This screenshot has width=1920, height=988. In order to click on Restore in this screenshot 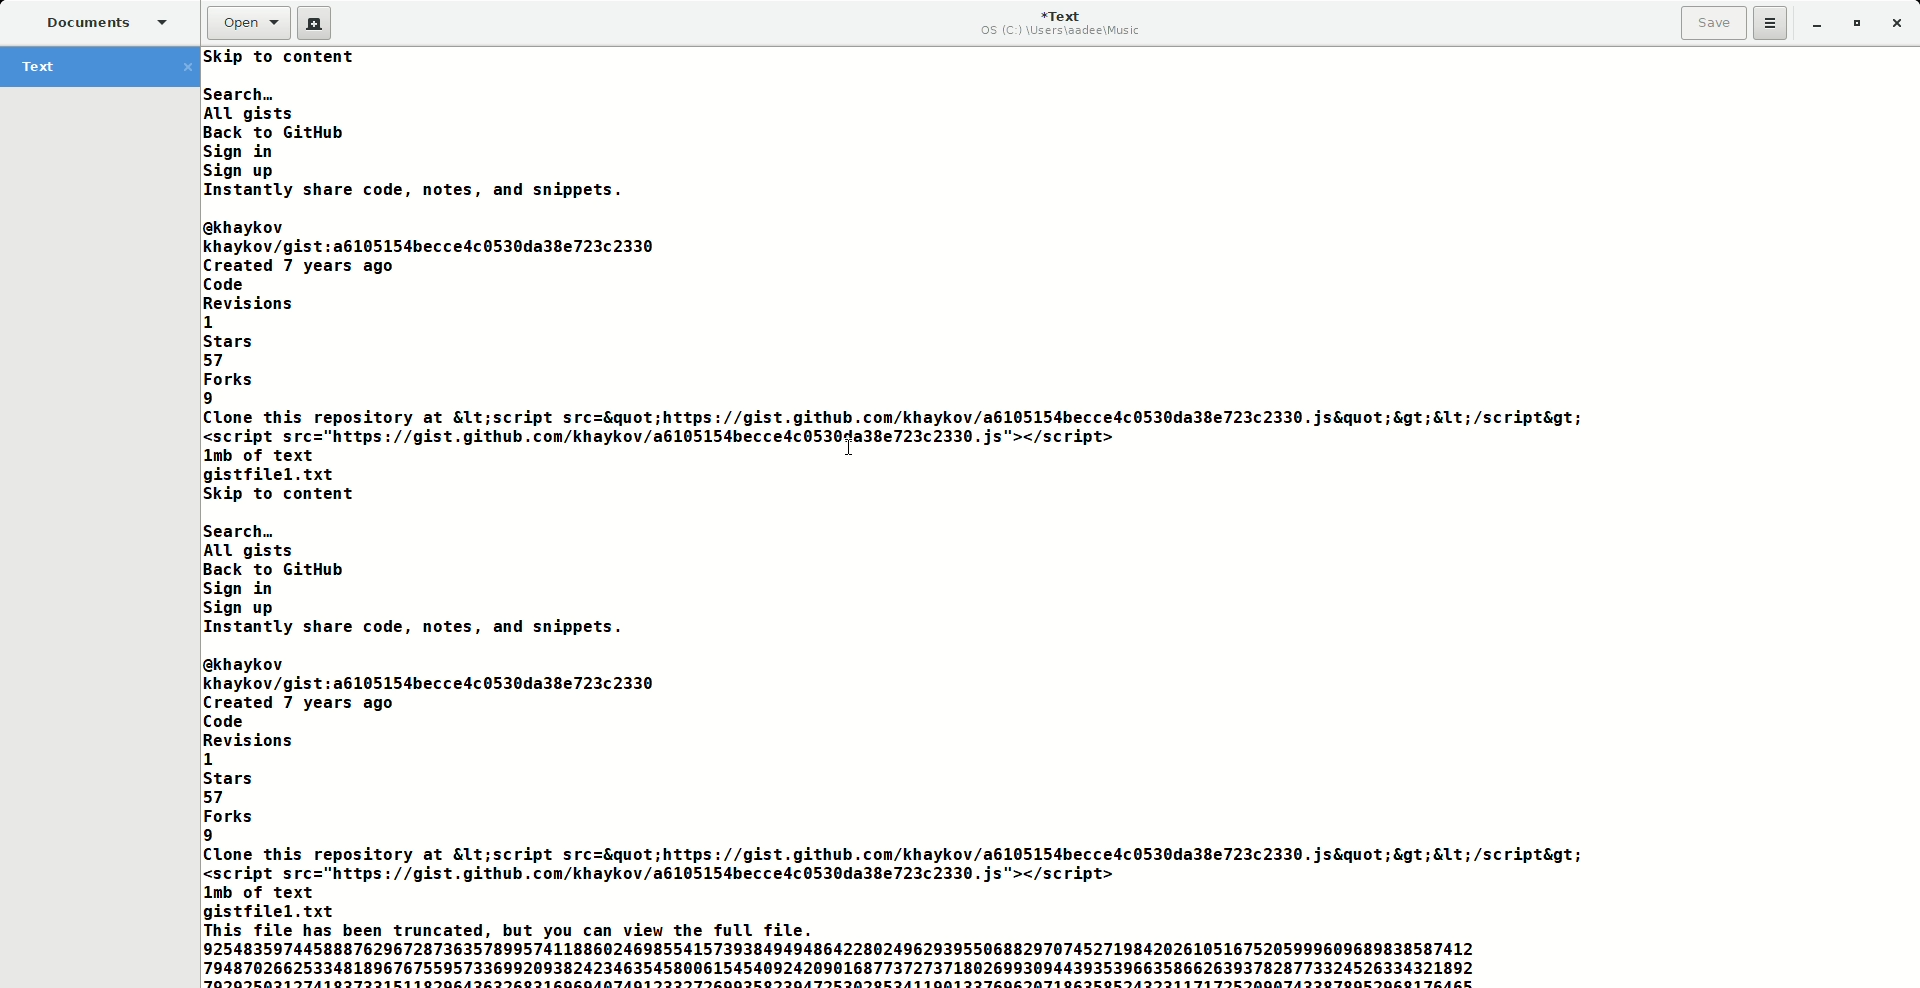, I will do `click(1859, 22)`.